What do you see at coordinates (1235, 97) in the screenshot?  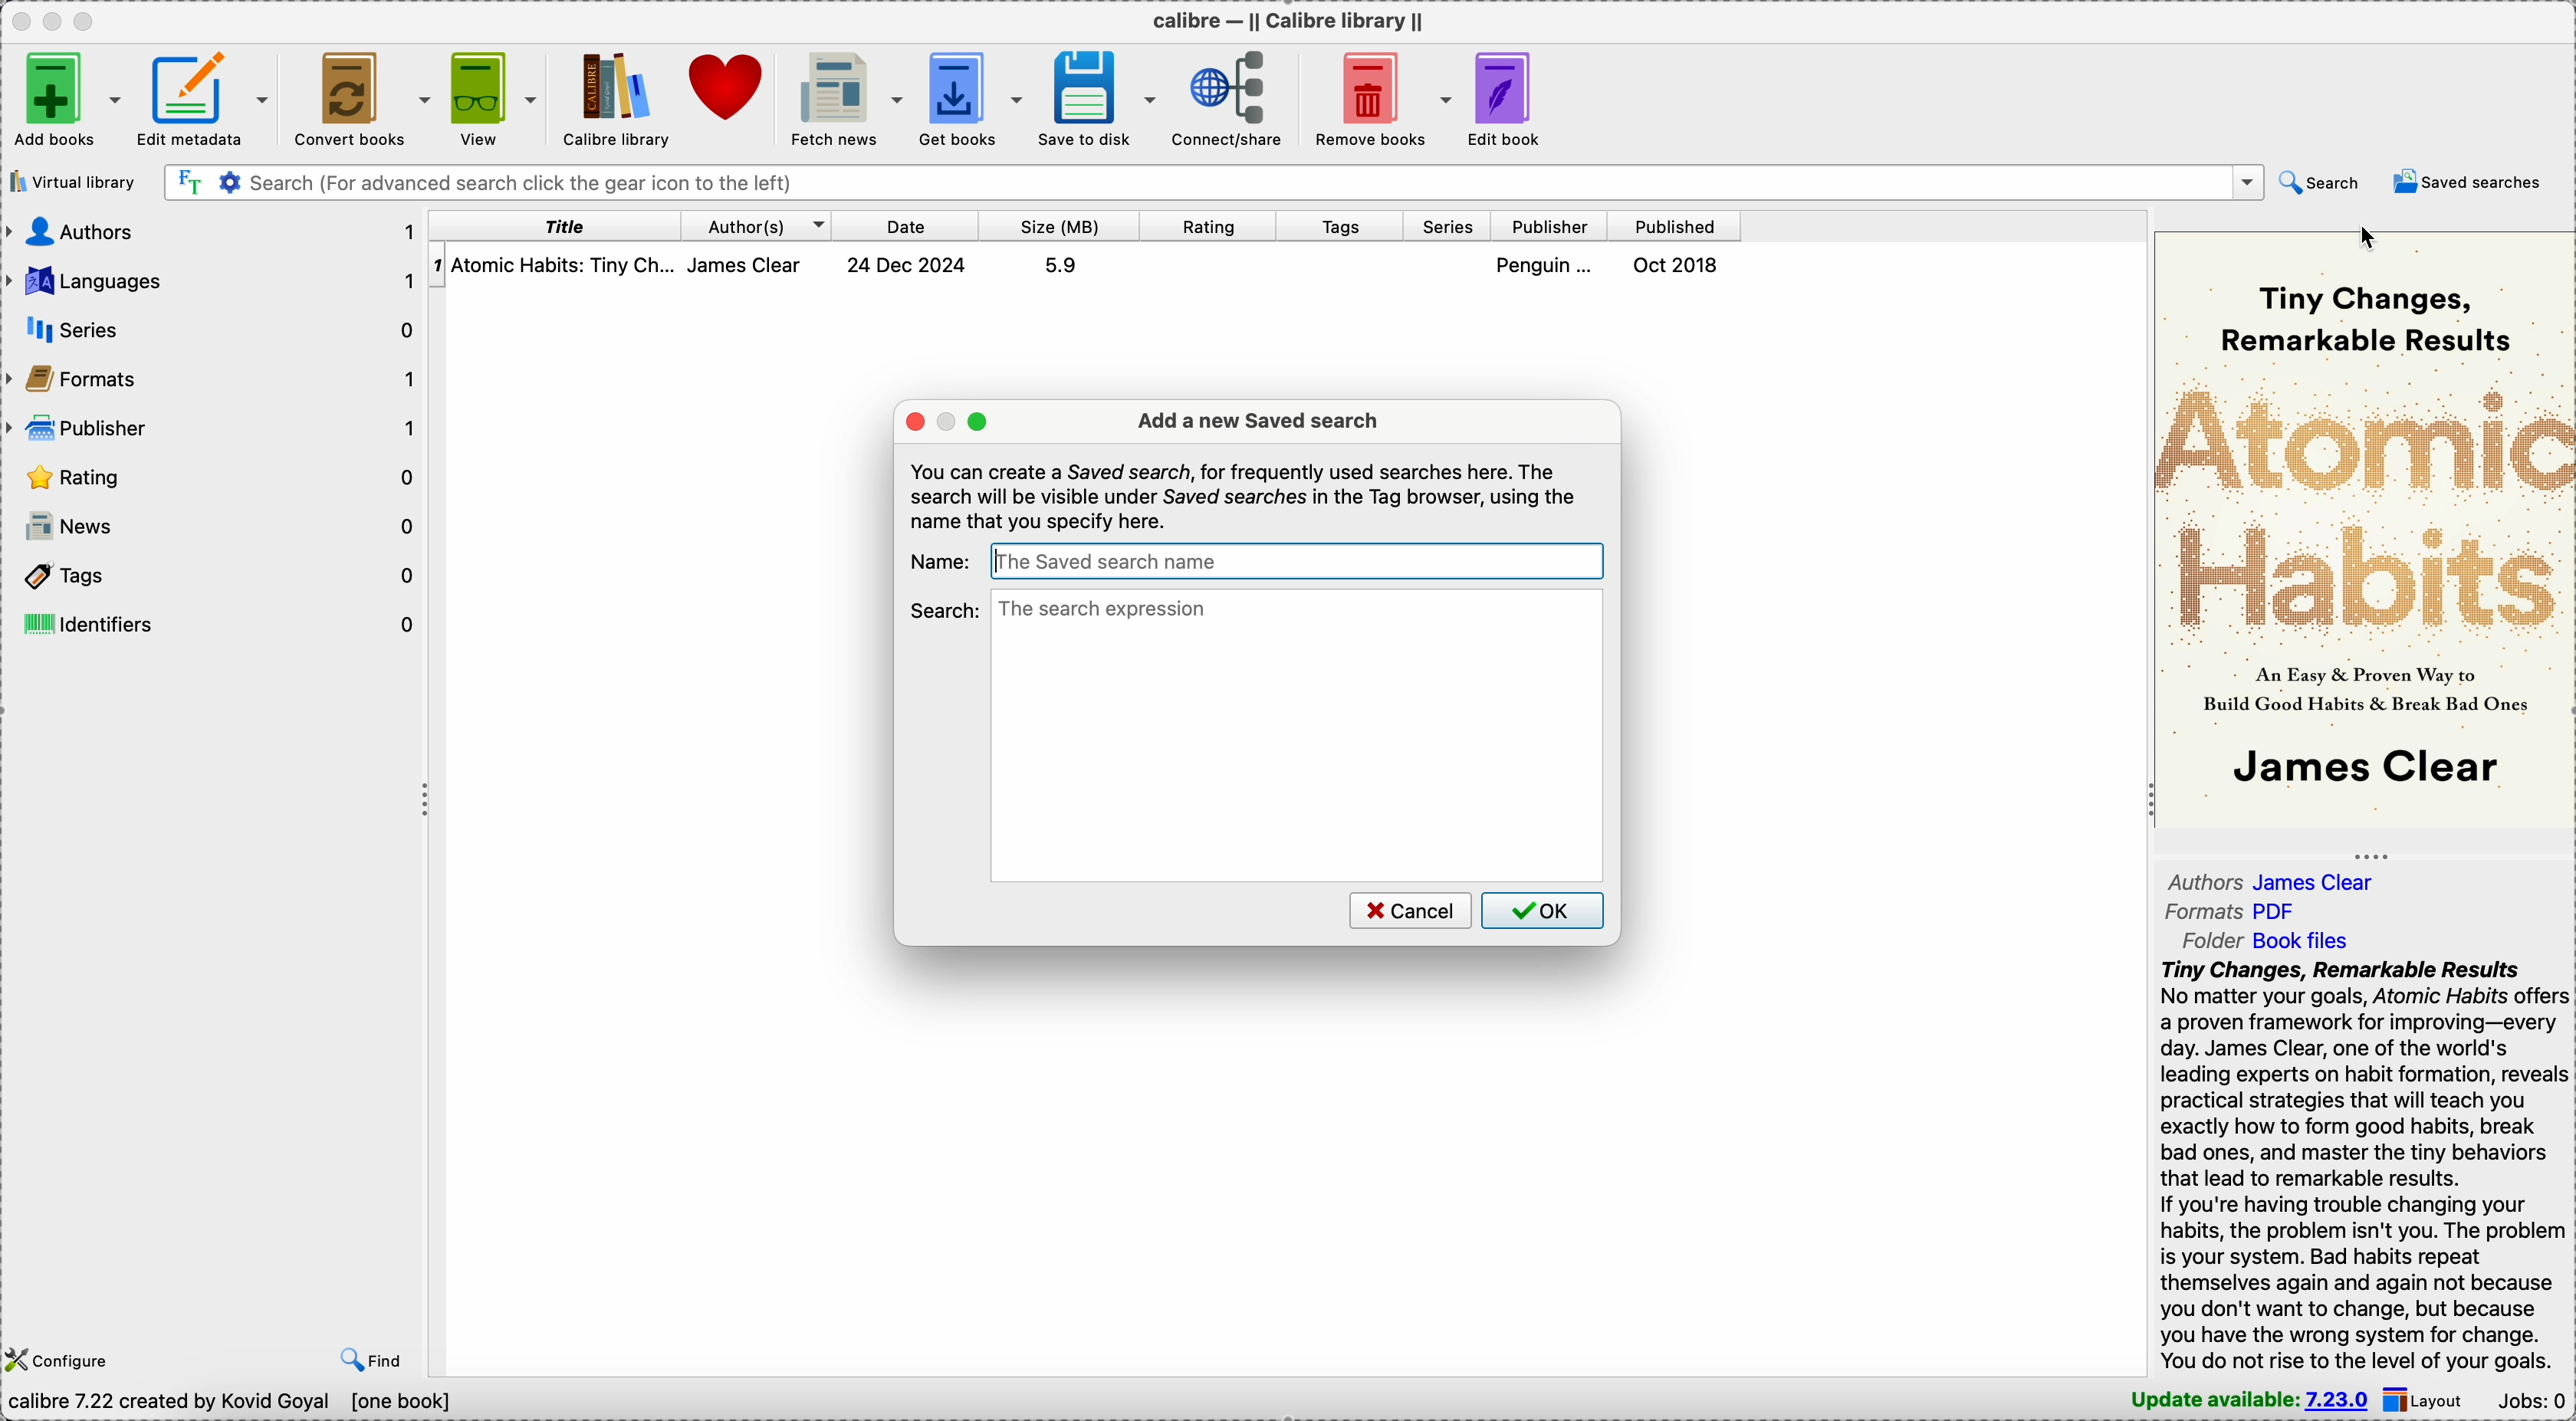 I see `connect/share` at bounding box center [1235, 97].